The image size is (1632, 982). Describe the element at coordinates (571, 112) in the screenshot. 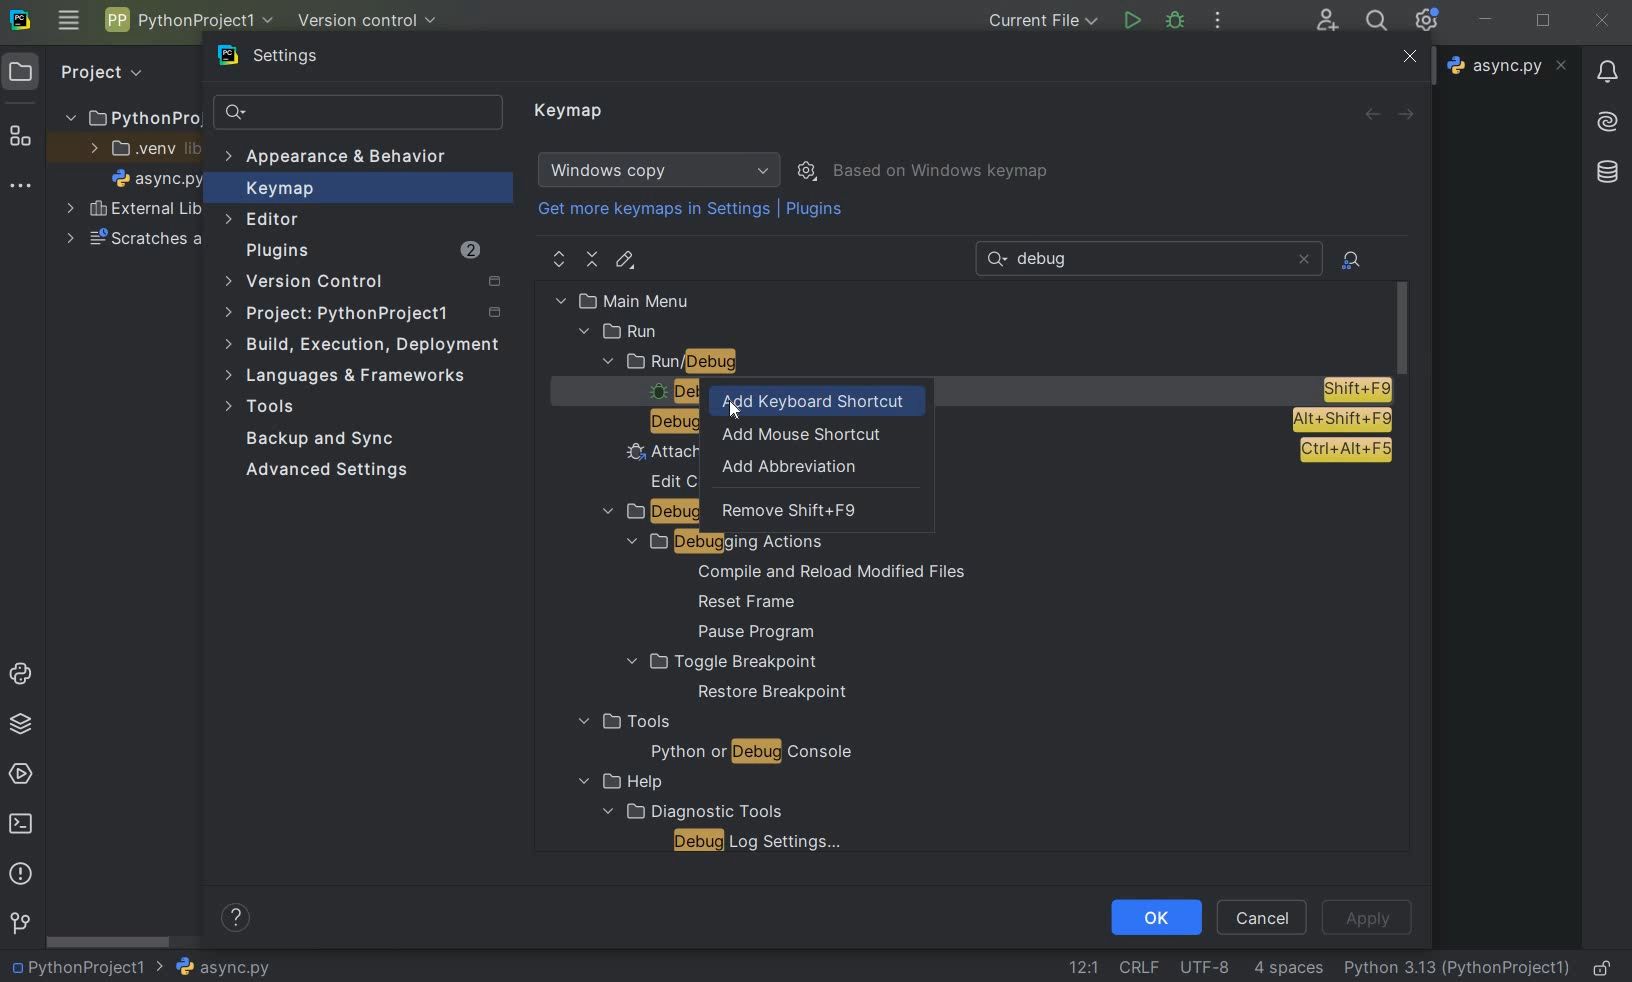

I see `keymap` at that location.